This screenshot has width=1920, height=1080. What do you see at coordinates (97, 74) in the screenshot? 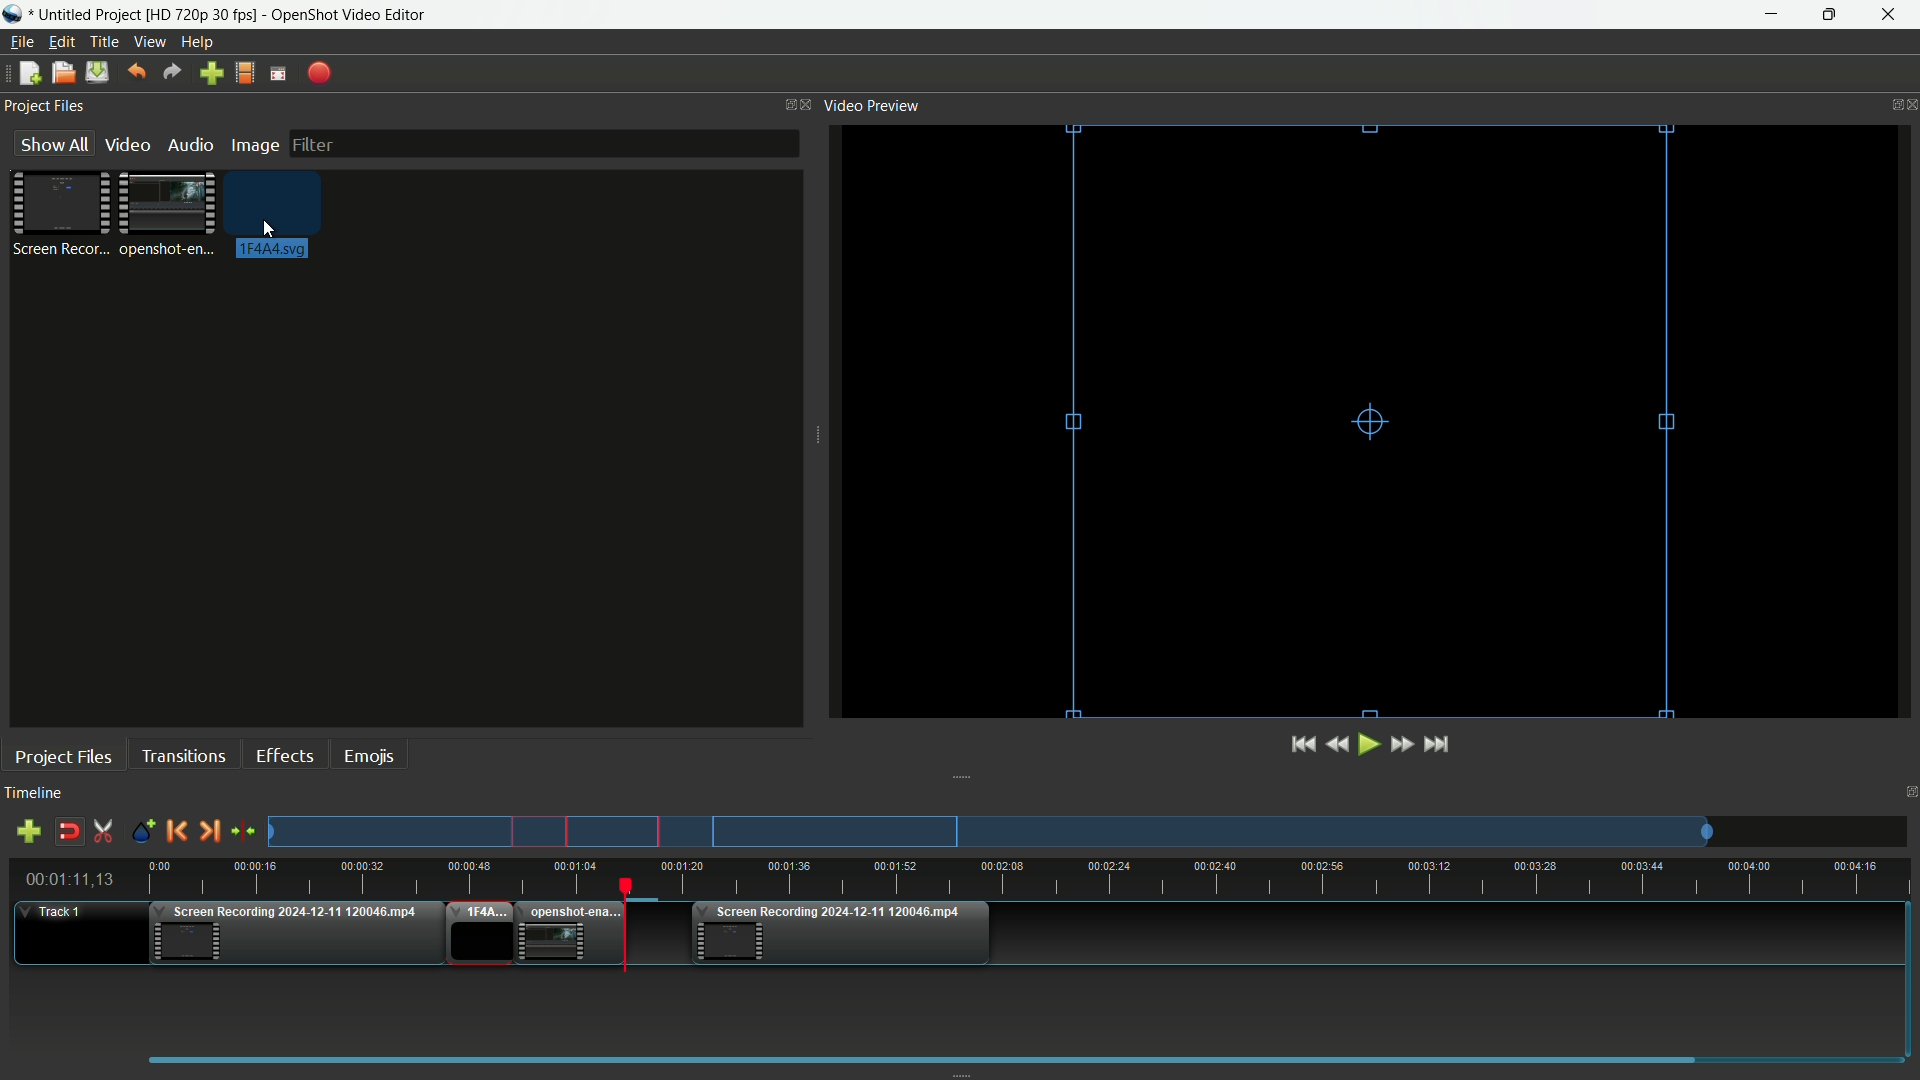
I see `Save file` at bounding box center [97, 74].